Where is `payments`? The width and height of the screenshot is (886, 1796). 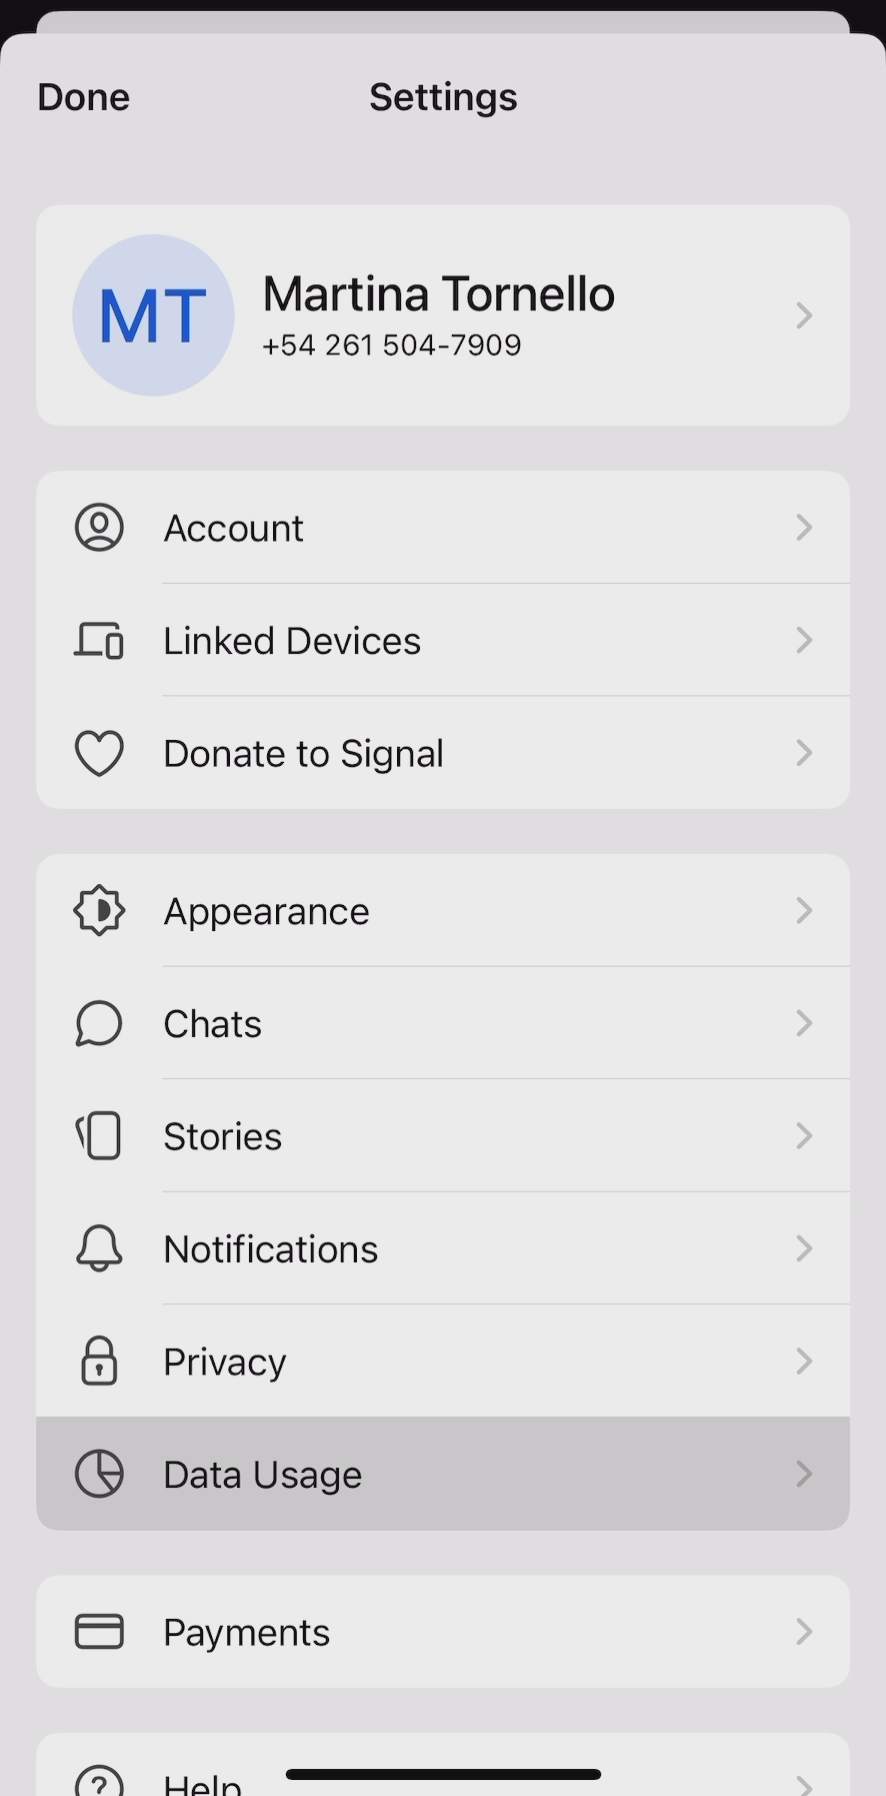 payments is located at coordinates (443, 1631).